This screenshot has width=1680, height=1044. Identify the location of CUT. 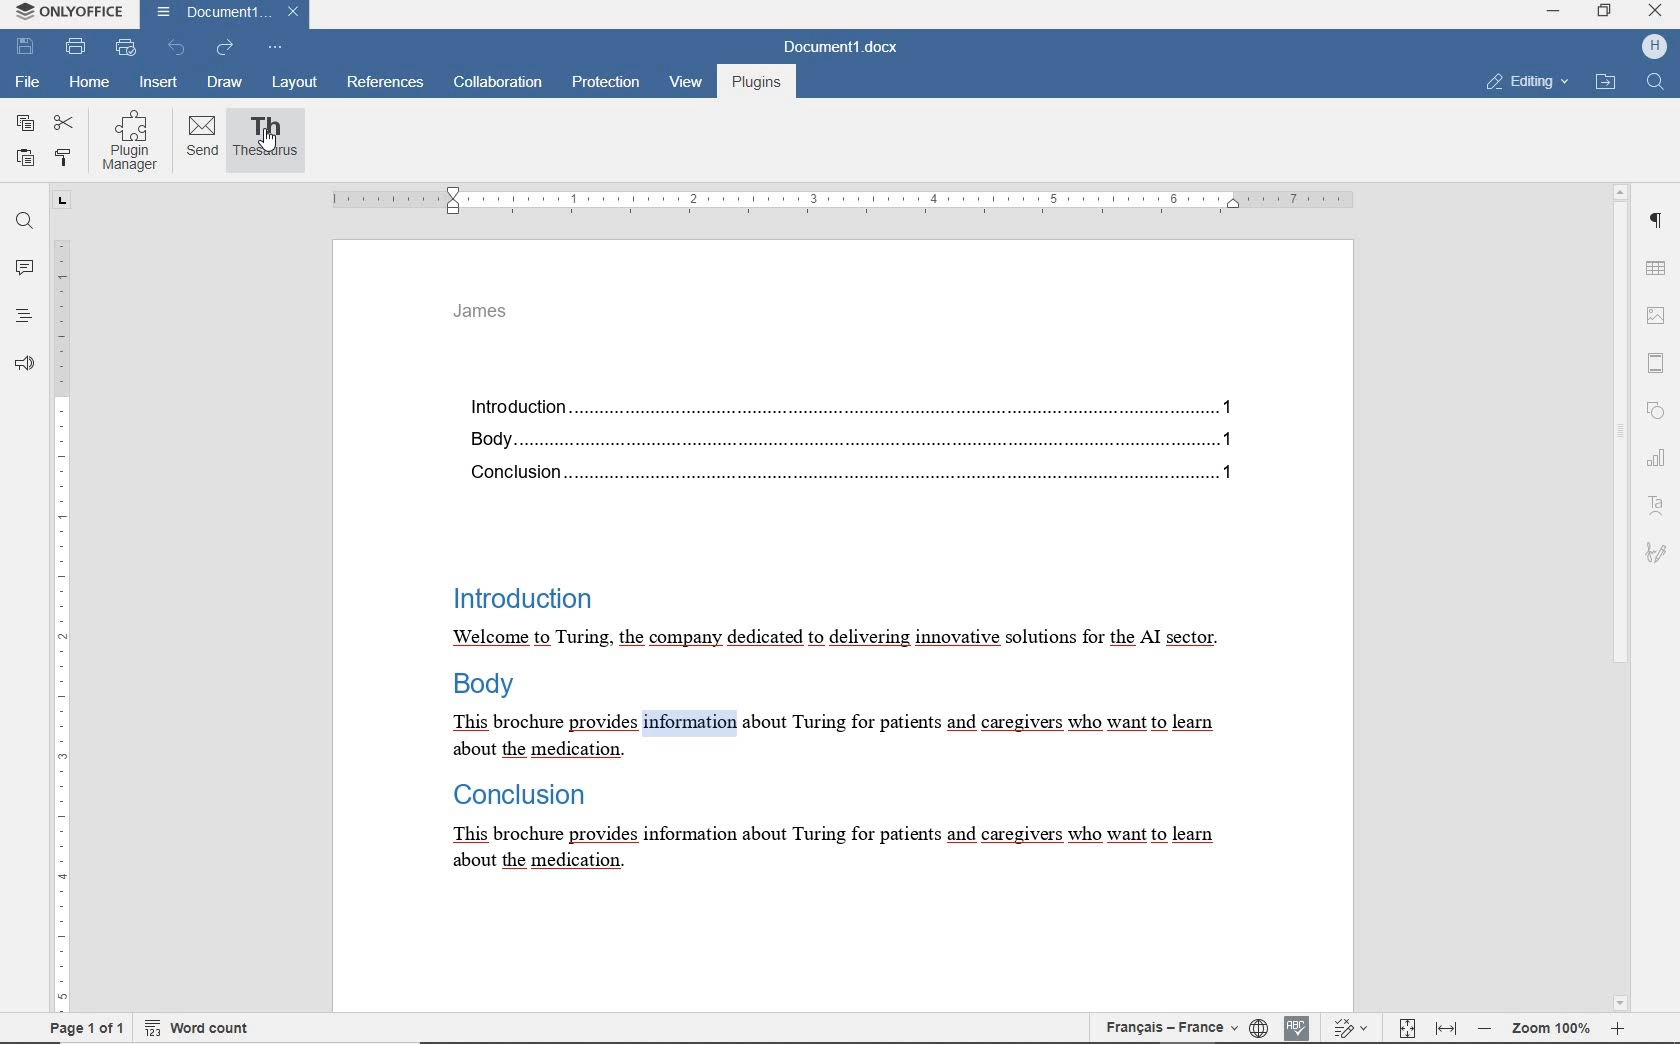
(65, 124).